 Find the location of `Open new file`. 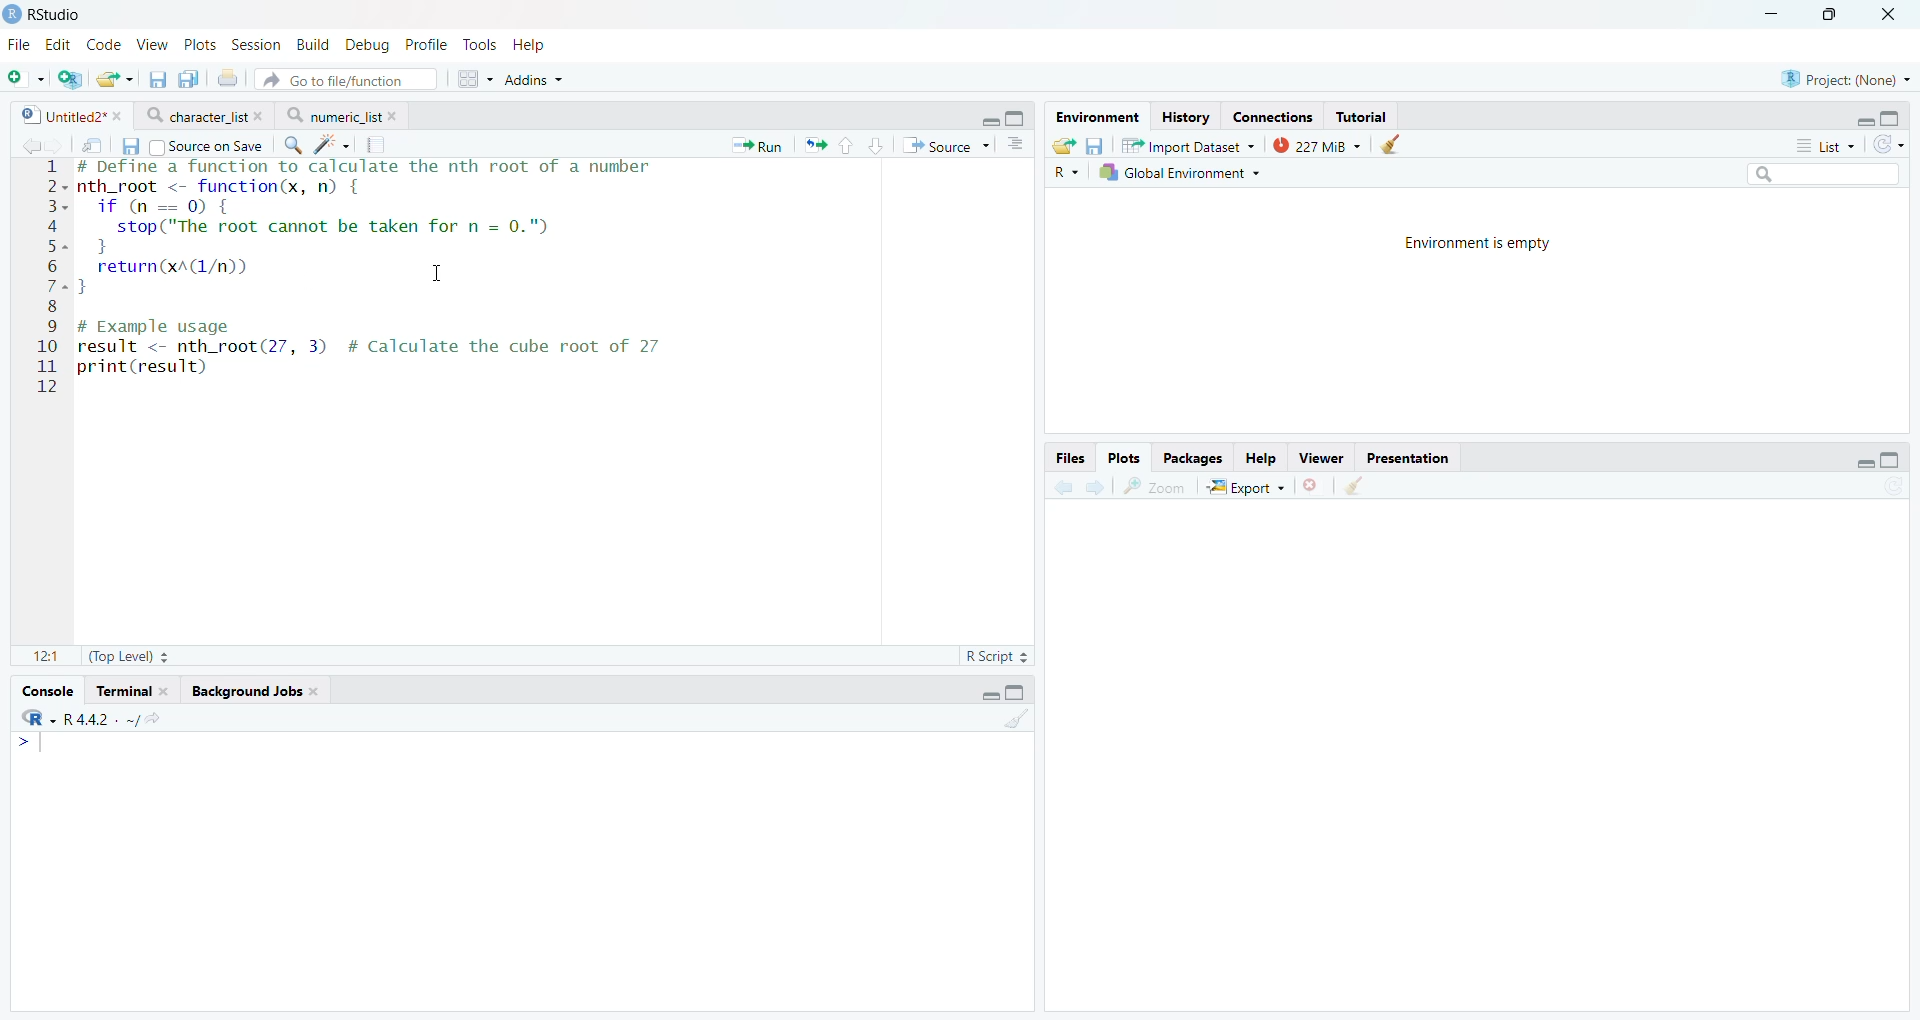

Open new file is located at coordinates (23, 79).